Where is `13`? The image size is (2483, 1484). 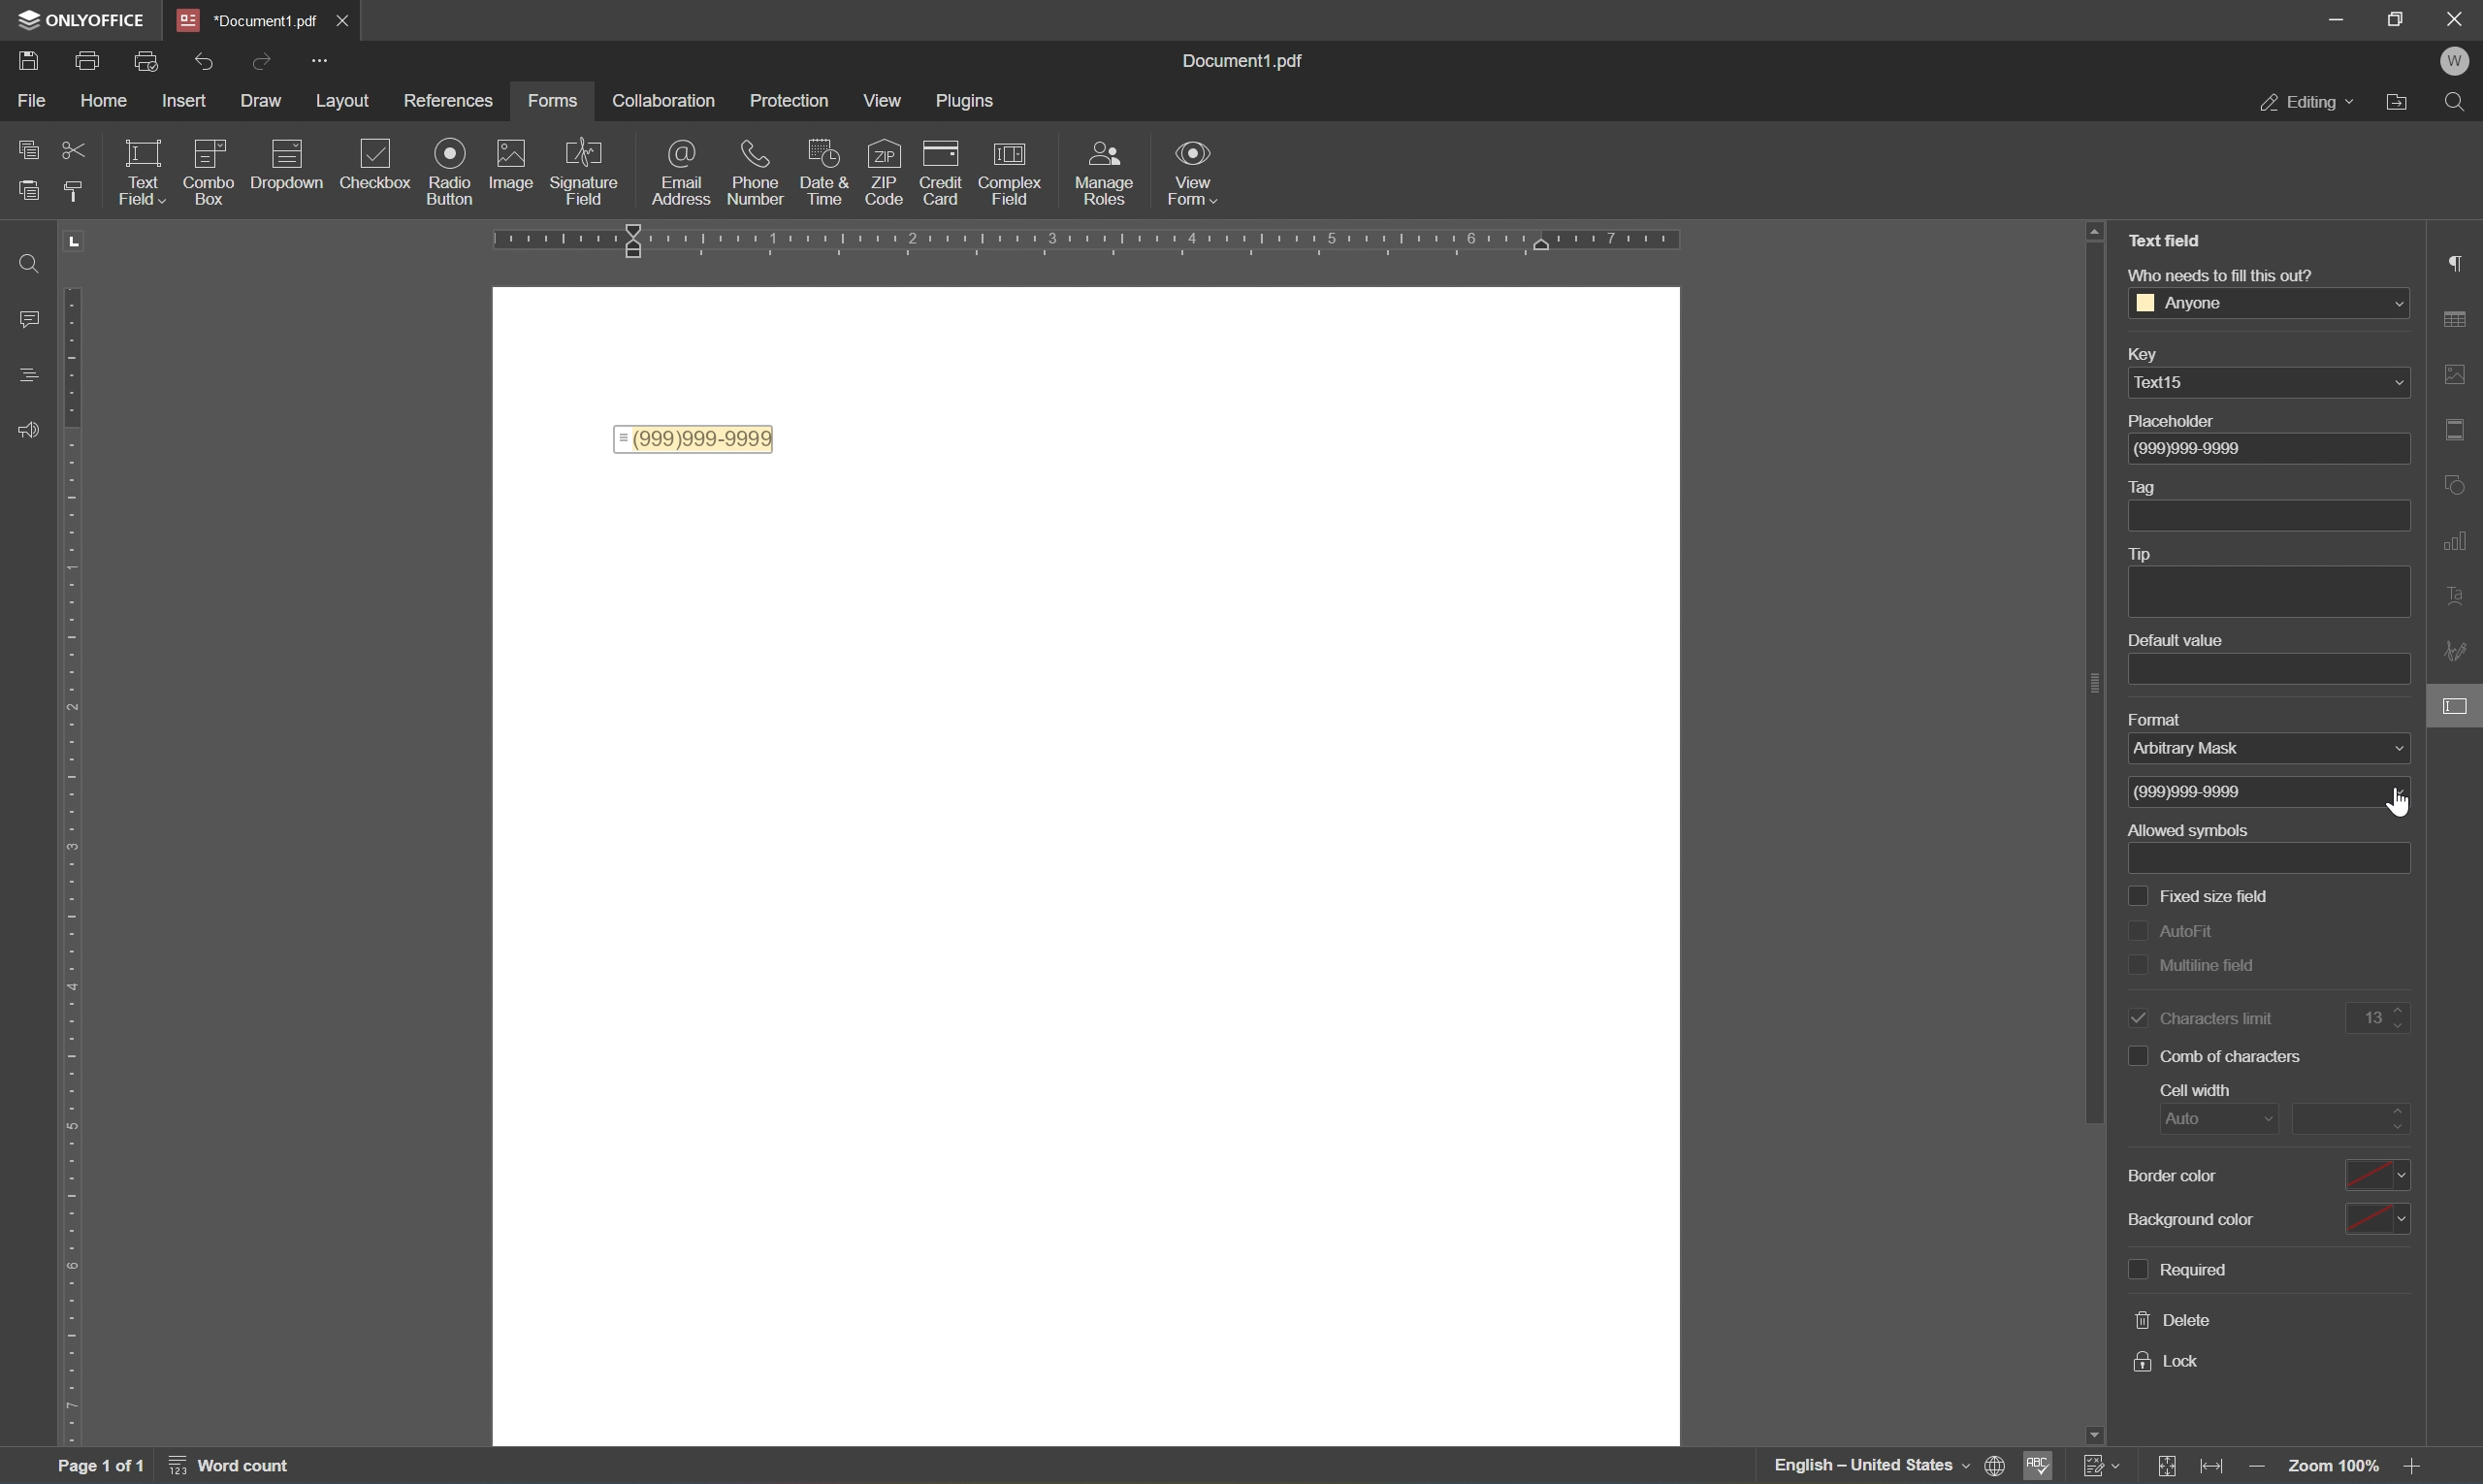 13 is located at coordinates (2385, 1013).